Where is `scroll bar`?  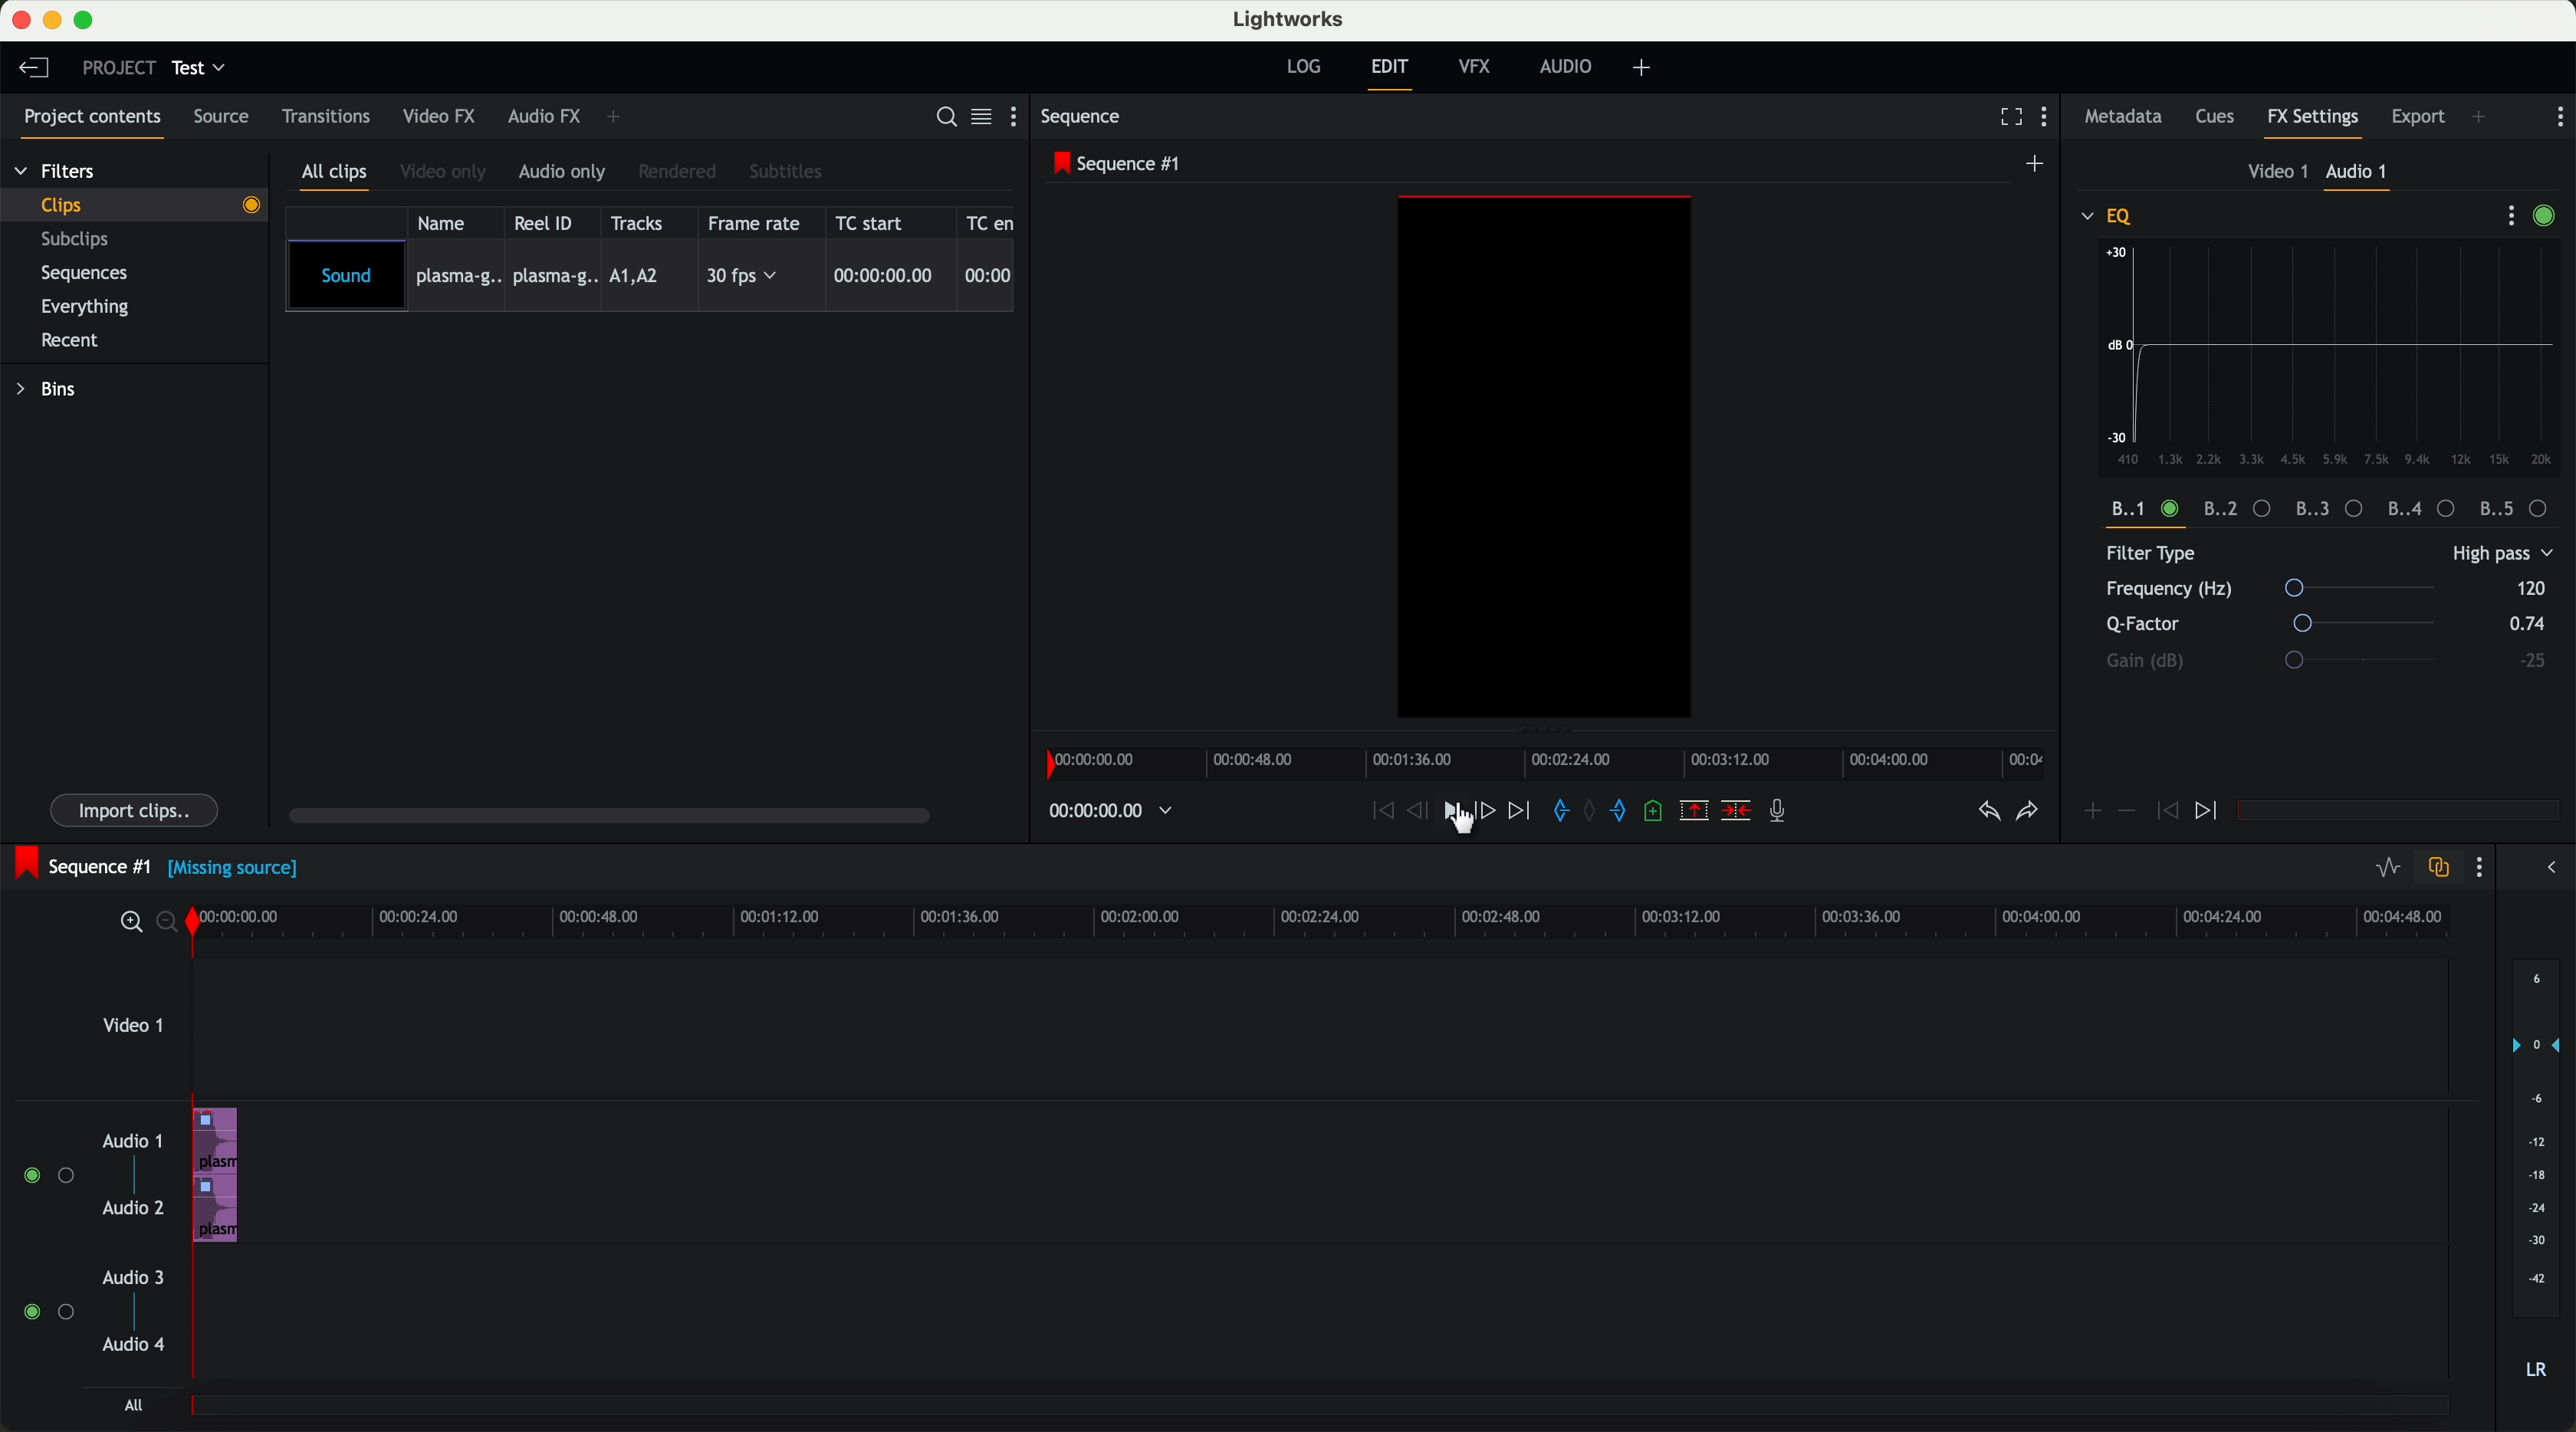 scroll bar is located at coordinates (620, 818).